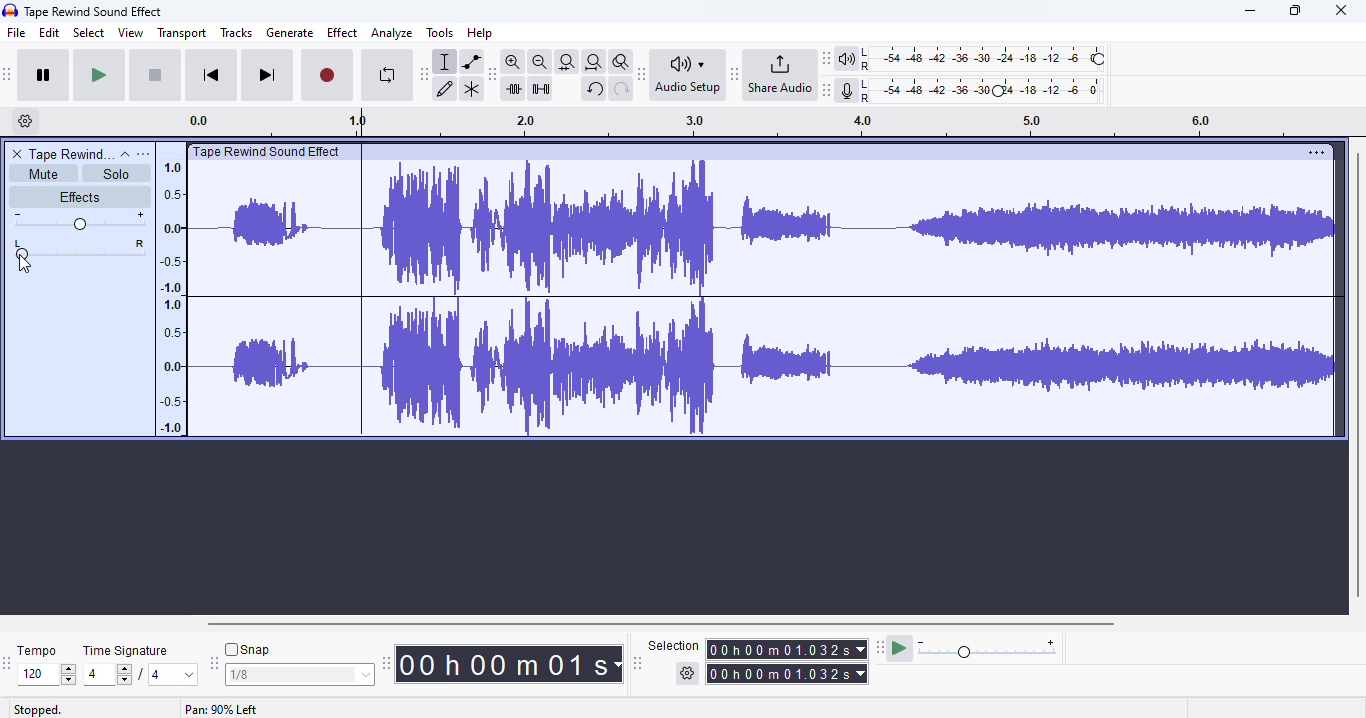  What do you see at coordinates (343, 33) in the screenshot?
I see `effect` at bounding box center [343, 33].